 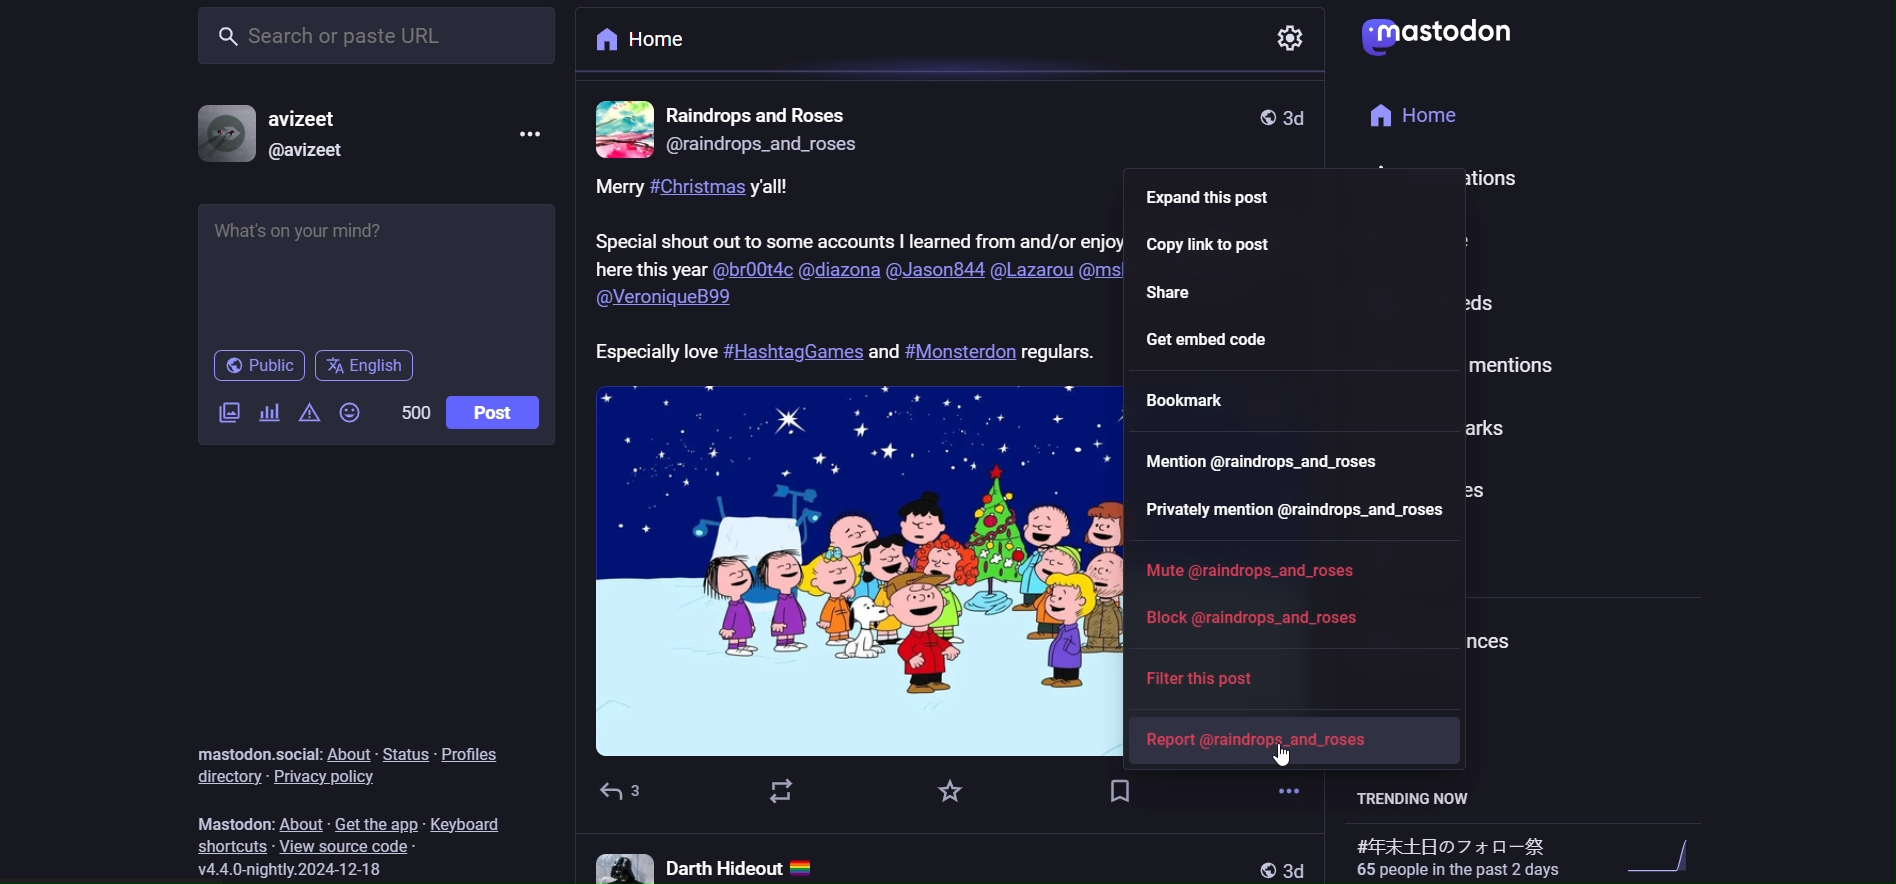 I want to click on filter this post, so click(x=1217, y=681).